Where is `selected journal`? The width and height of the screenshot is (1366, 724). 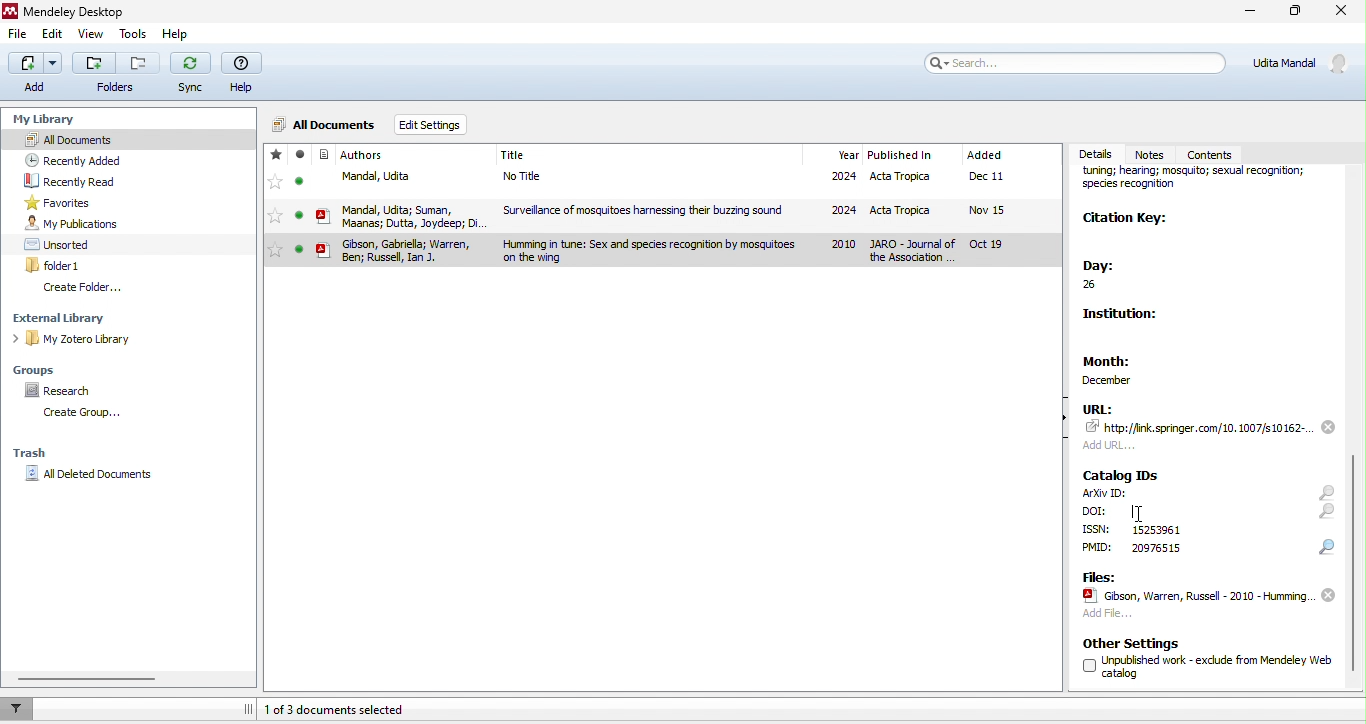 selected journal is located at coordinates (661, 251).